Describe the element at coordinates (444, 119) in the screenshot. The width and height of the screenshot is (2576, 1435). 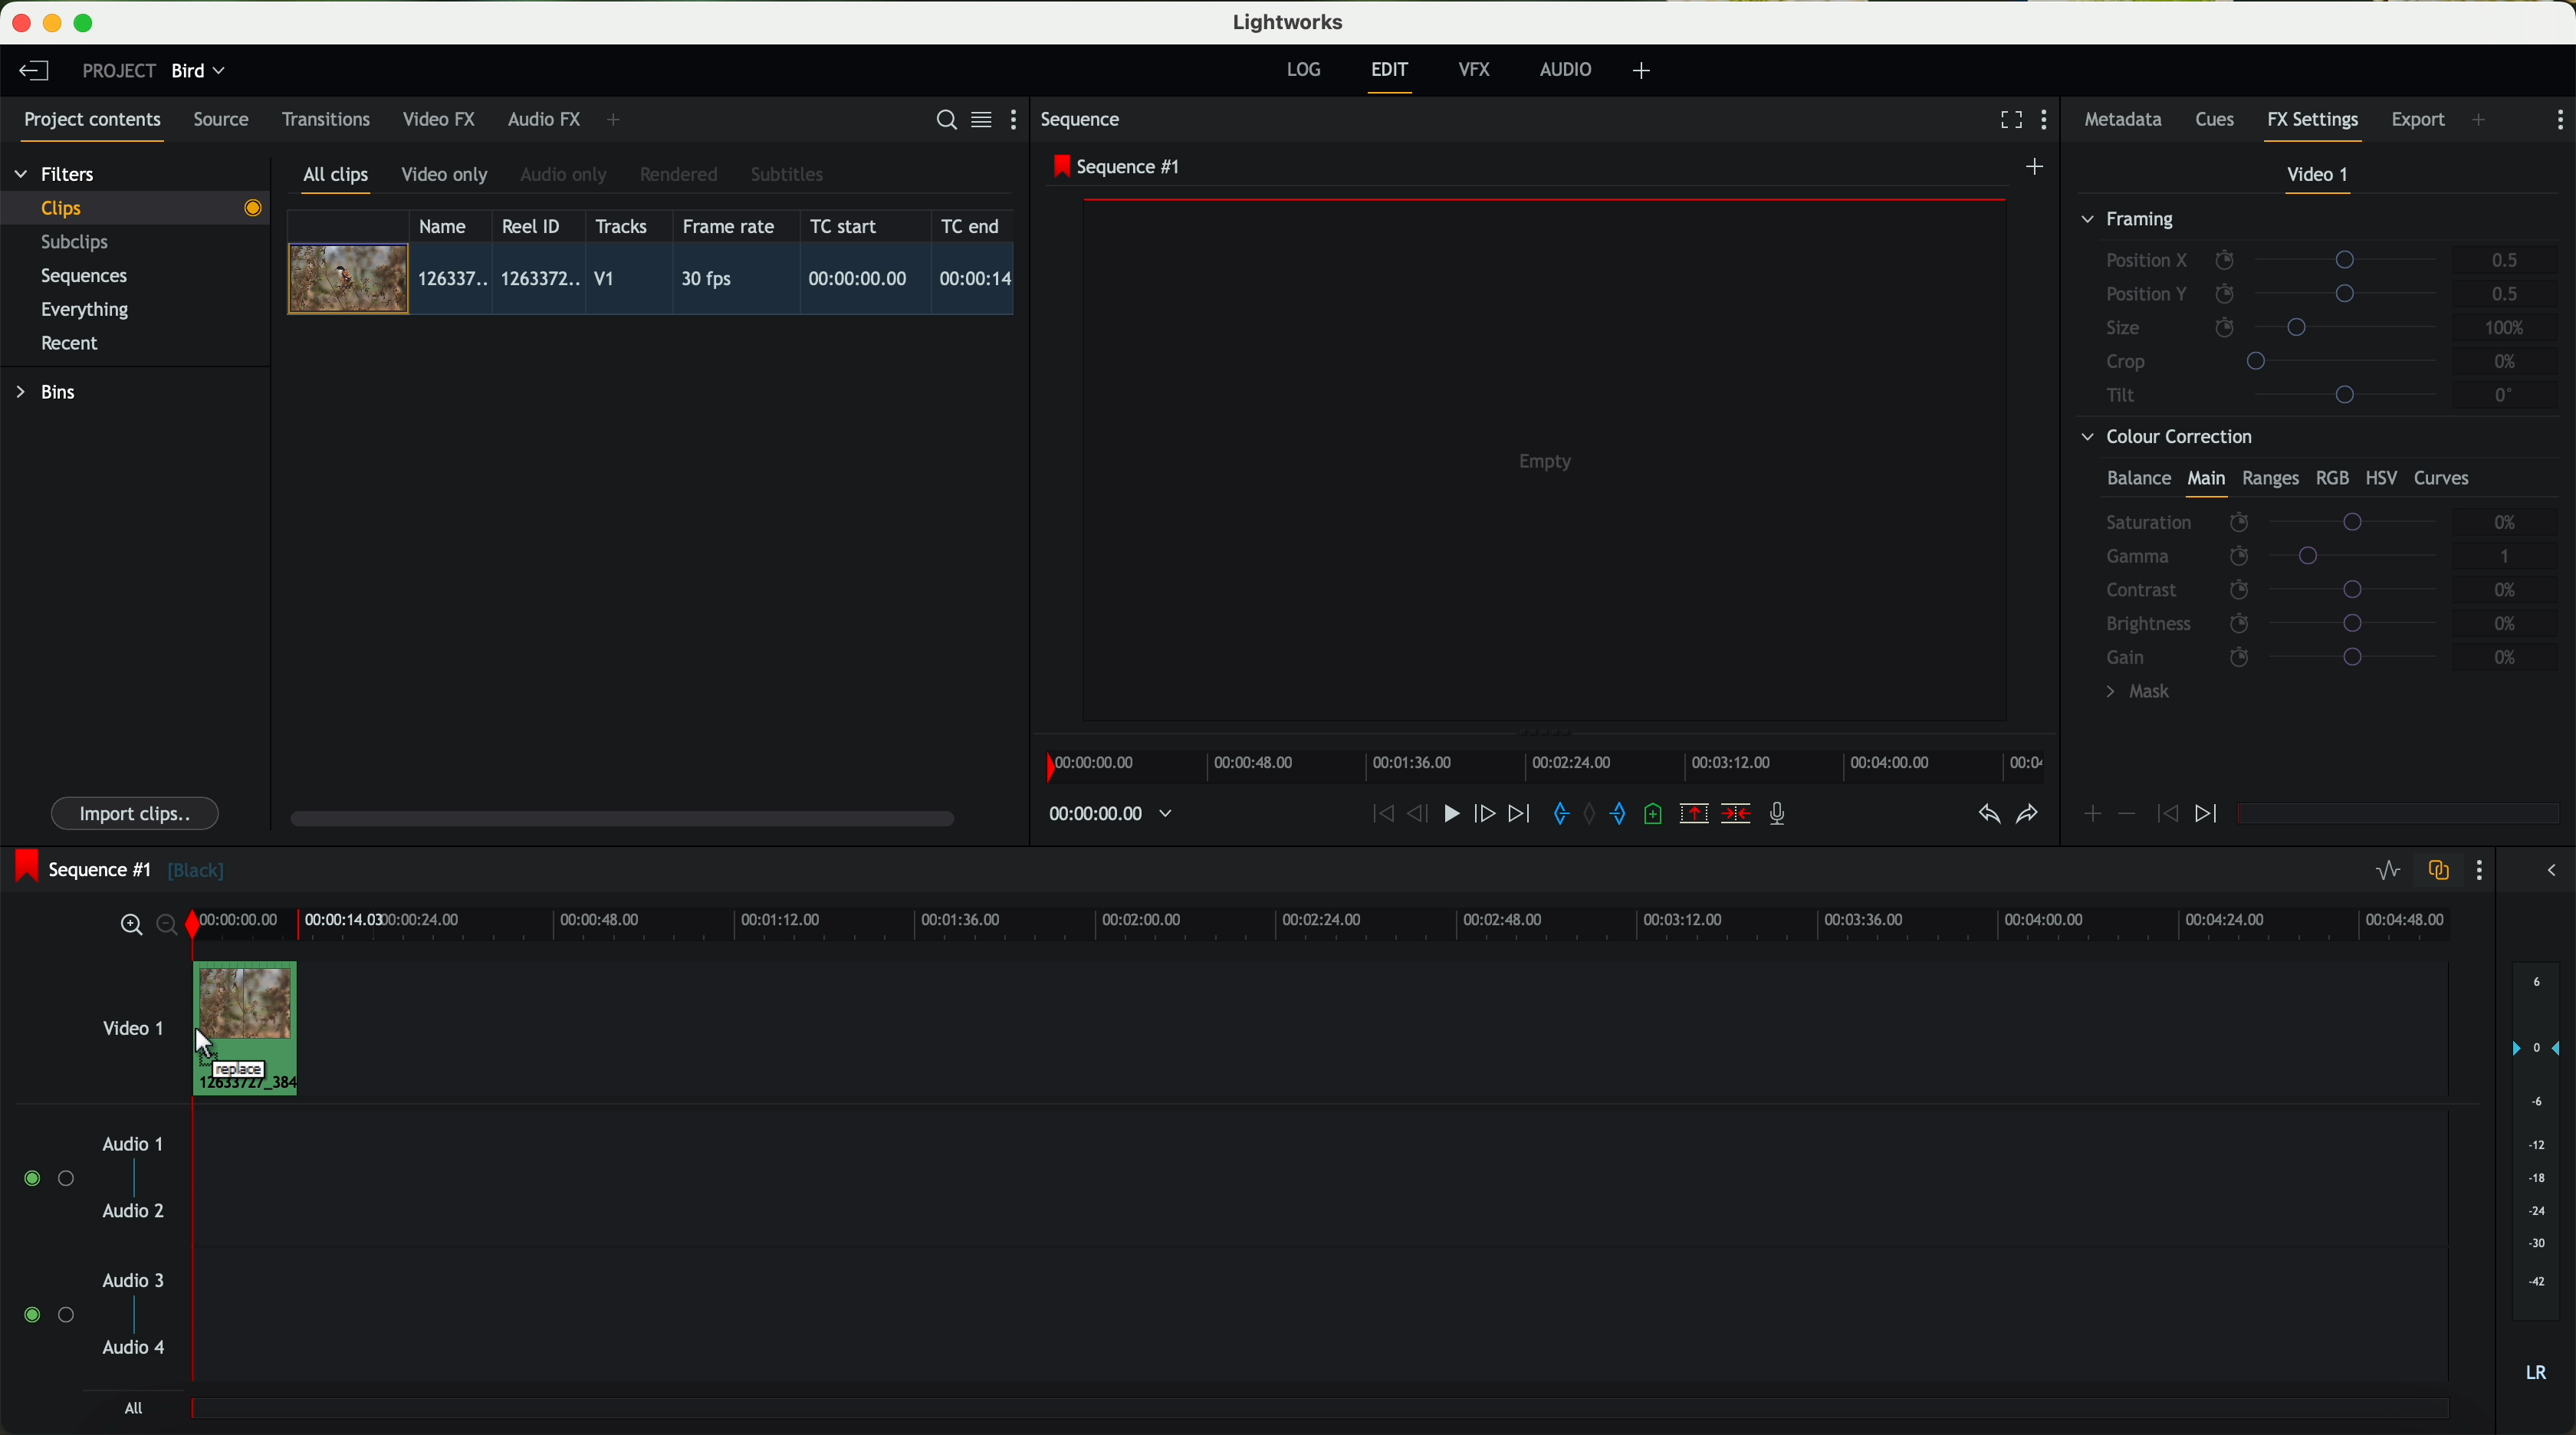
I see `video FX` at that location.